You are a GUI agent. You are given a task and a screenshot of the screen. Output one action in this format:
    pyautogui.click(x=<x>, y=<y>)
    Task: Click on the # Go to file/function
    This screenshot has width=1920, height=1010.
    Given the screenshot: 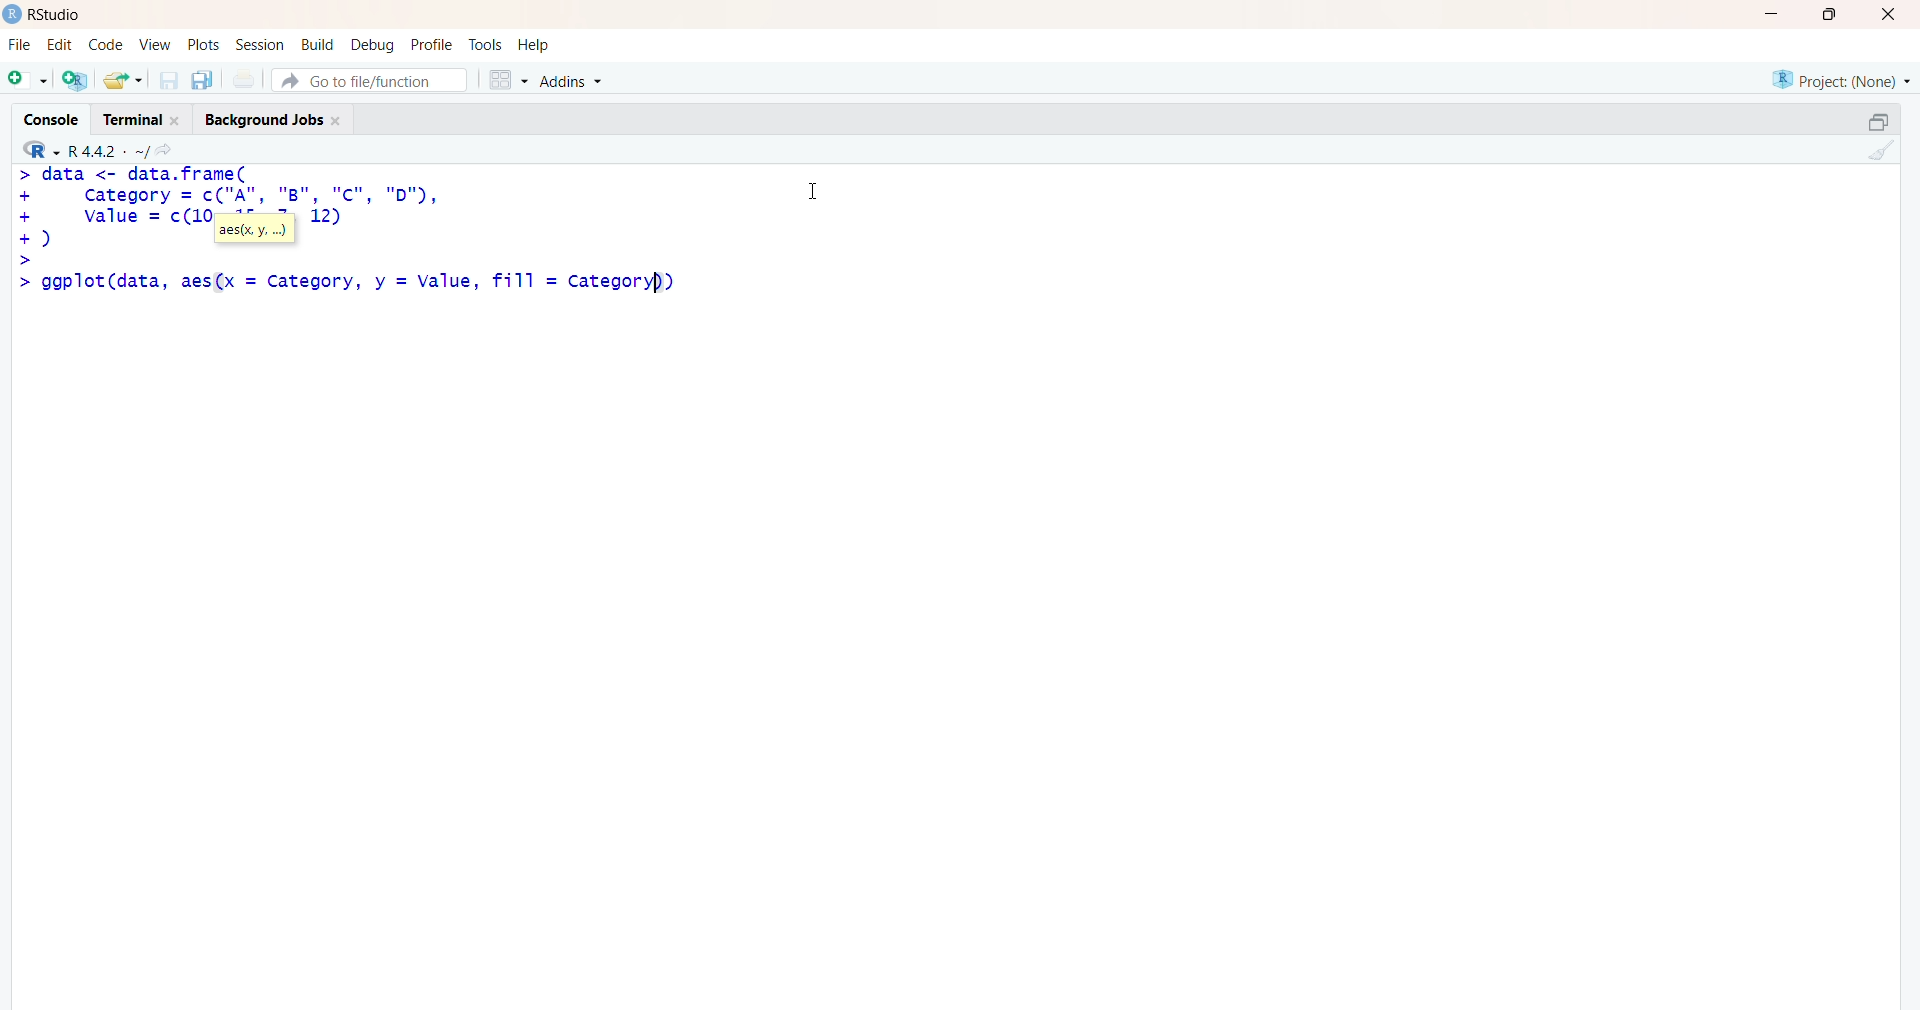 What is the action you would take?
    pyautogui.click(x=369, y=80)
    